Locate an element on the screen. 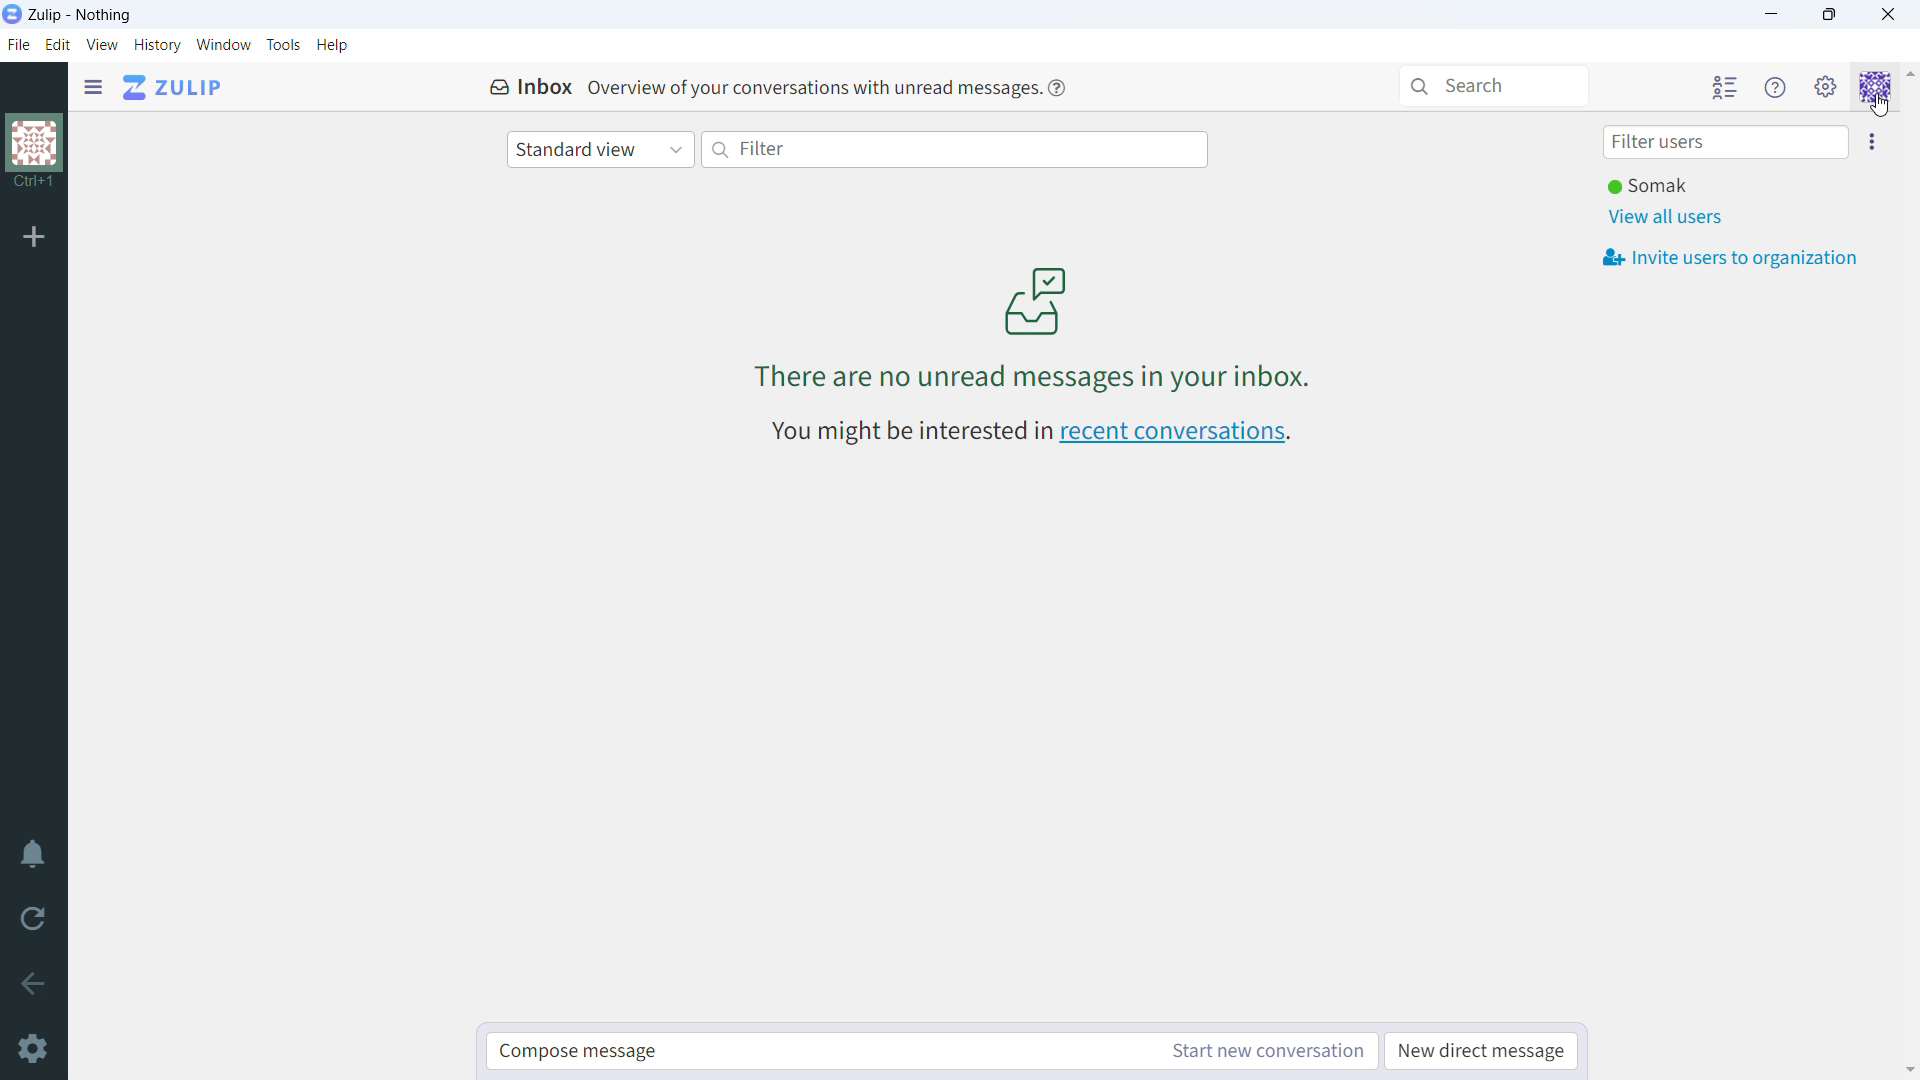 The image size is (1920, 1080). help is located at coordinates (332, 45).